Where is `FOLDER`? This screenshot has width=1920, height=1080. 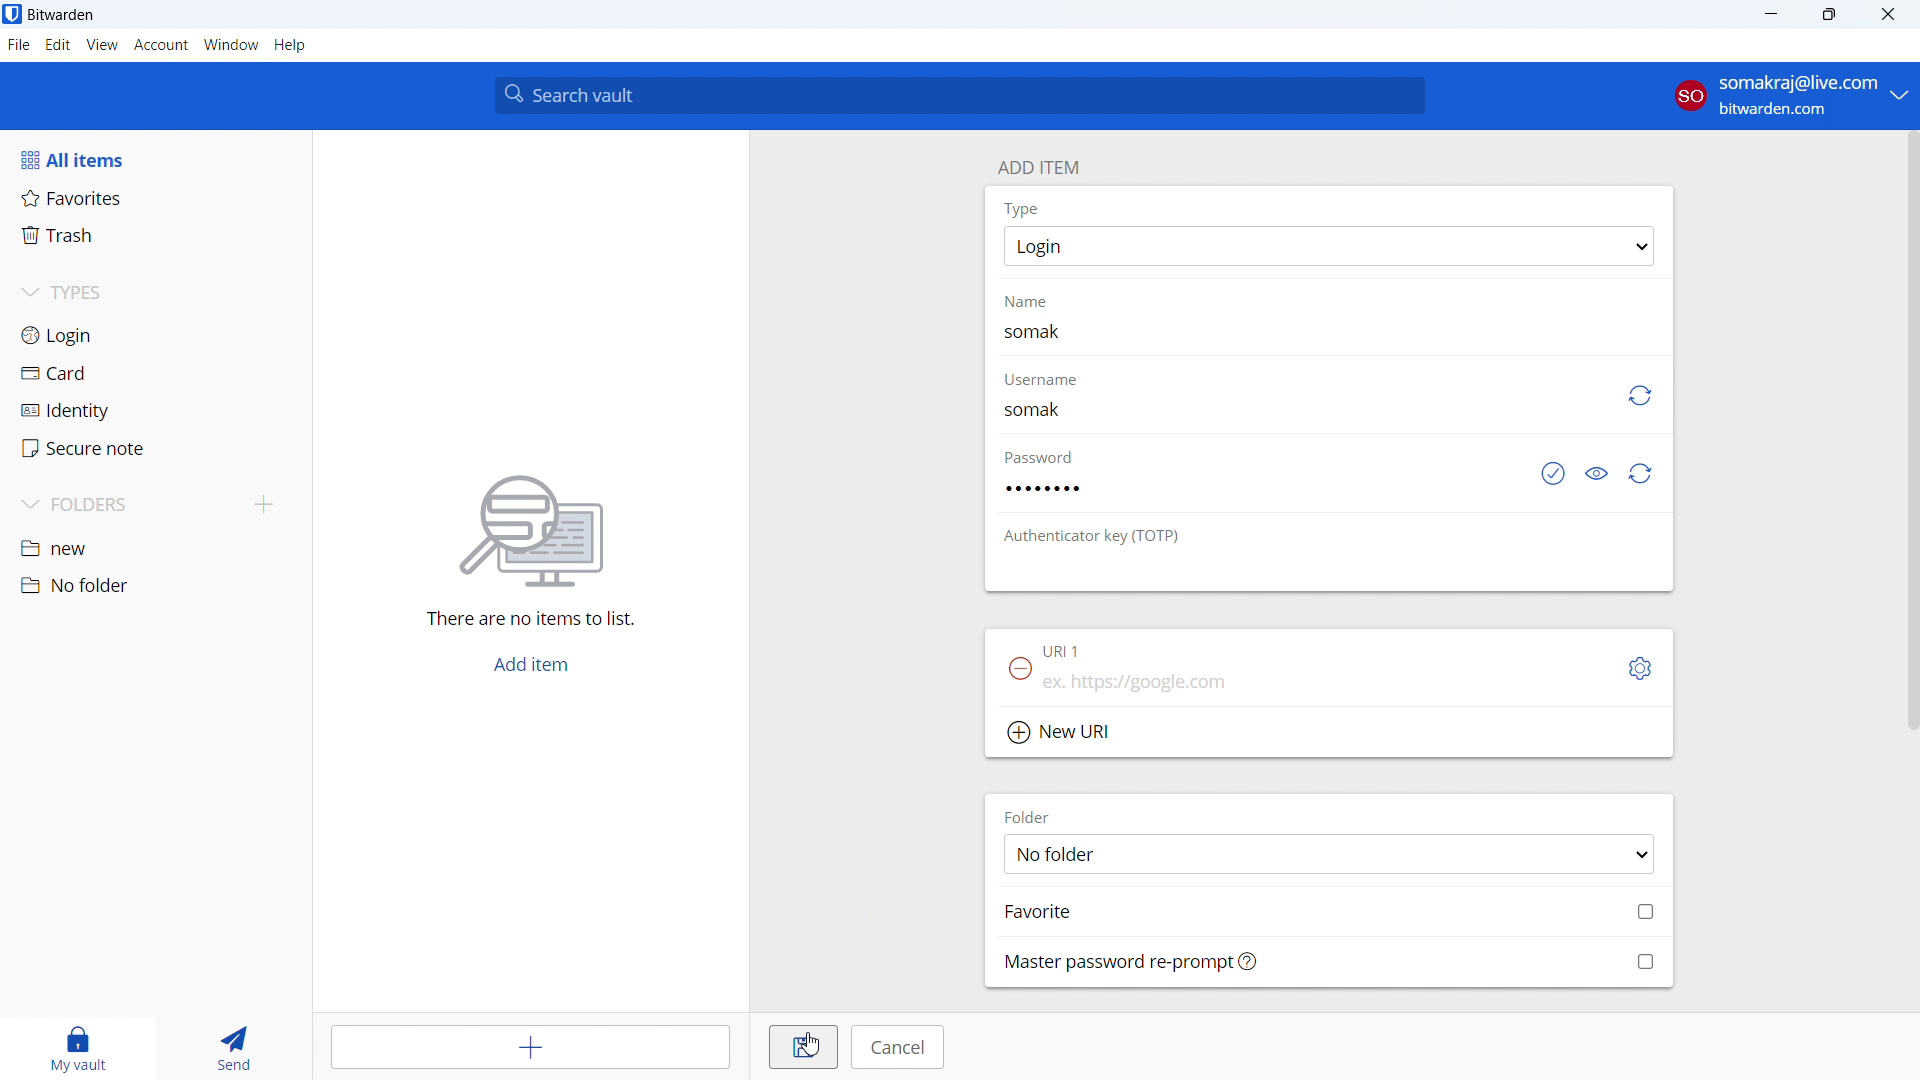 FOLDER is located at coordinates (1033, 816).